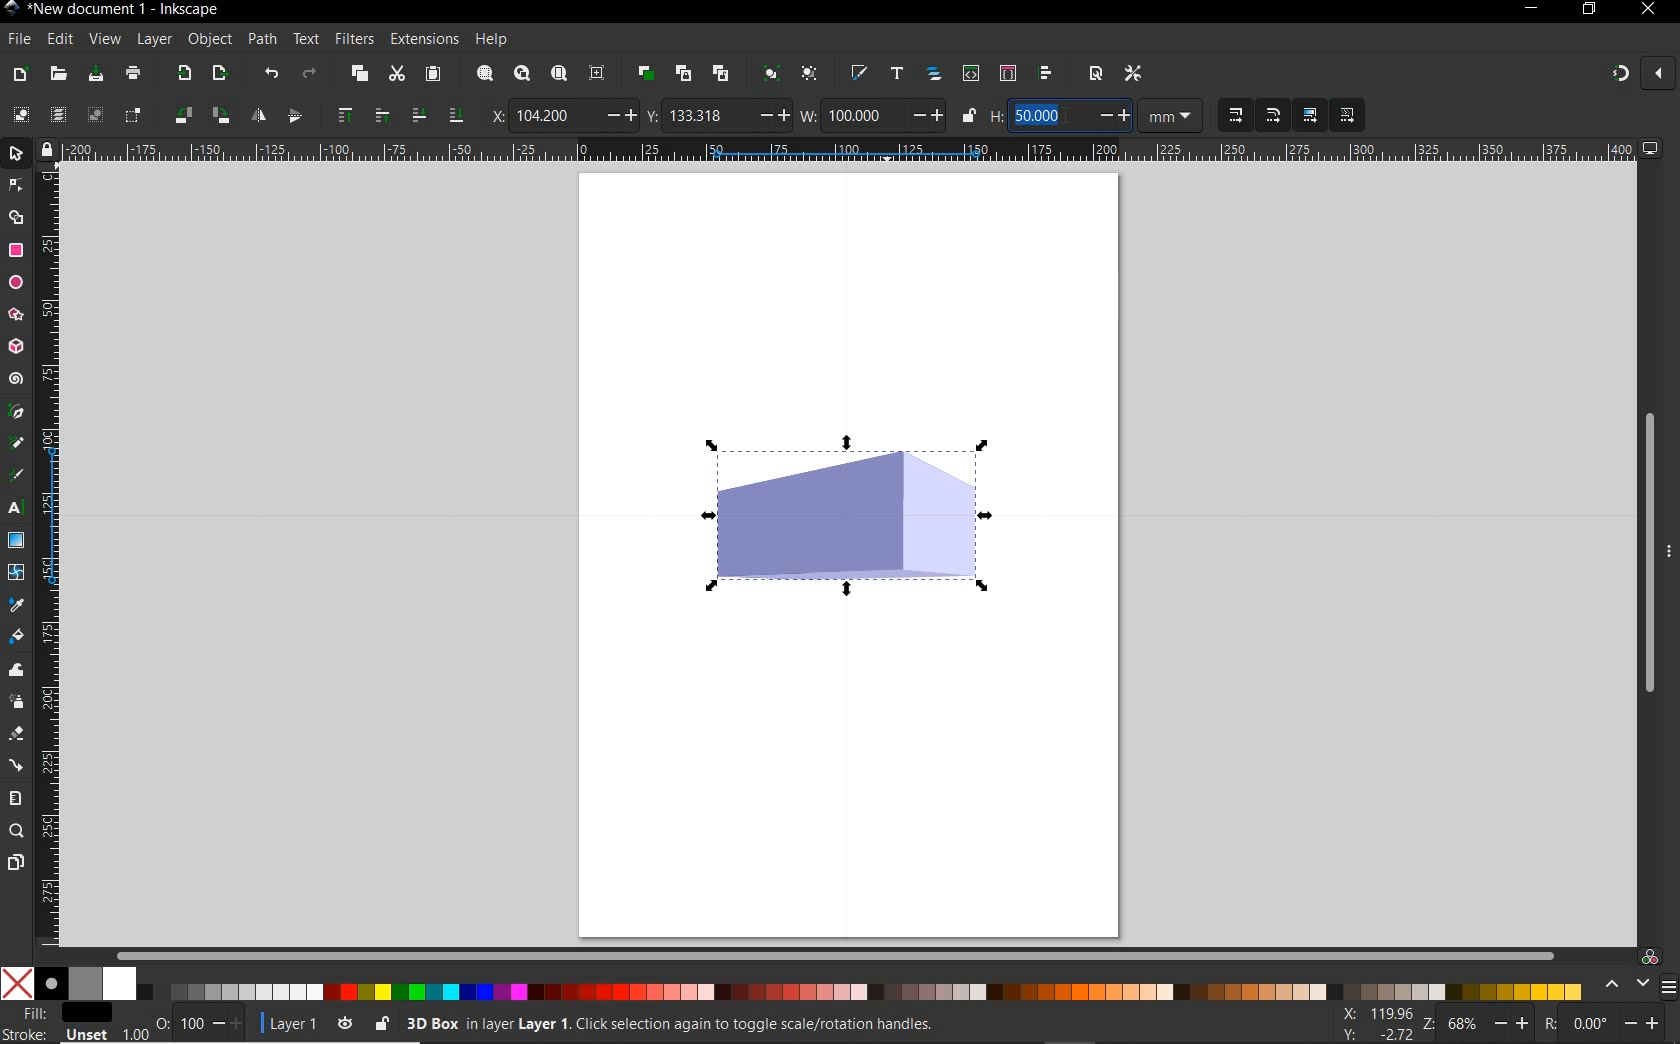  I want to click on edit, so click(58, 40).